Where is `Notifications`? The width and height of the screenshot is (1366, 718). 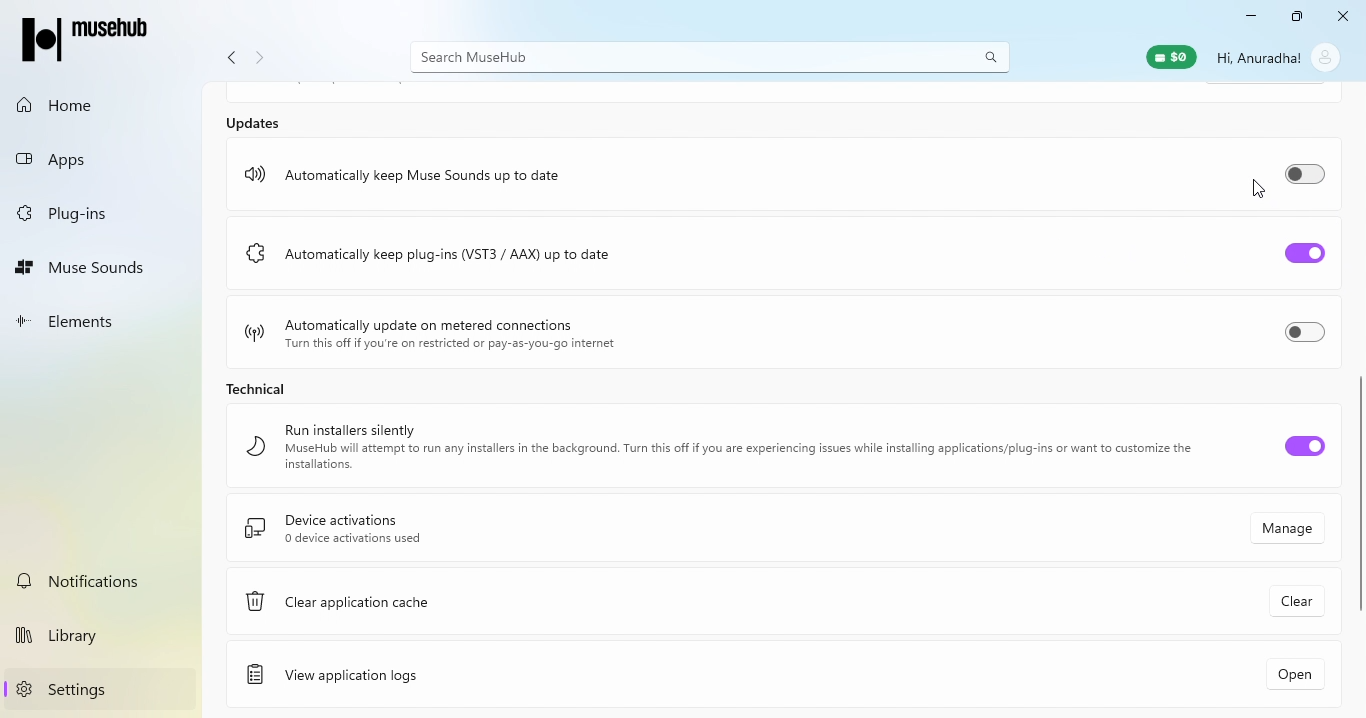
Notifications is located at coordinates (104, 580).